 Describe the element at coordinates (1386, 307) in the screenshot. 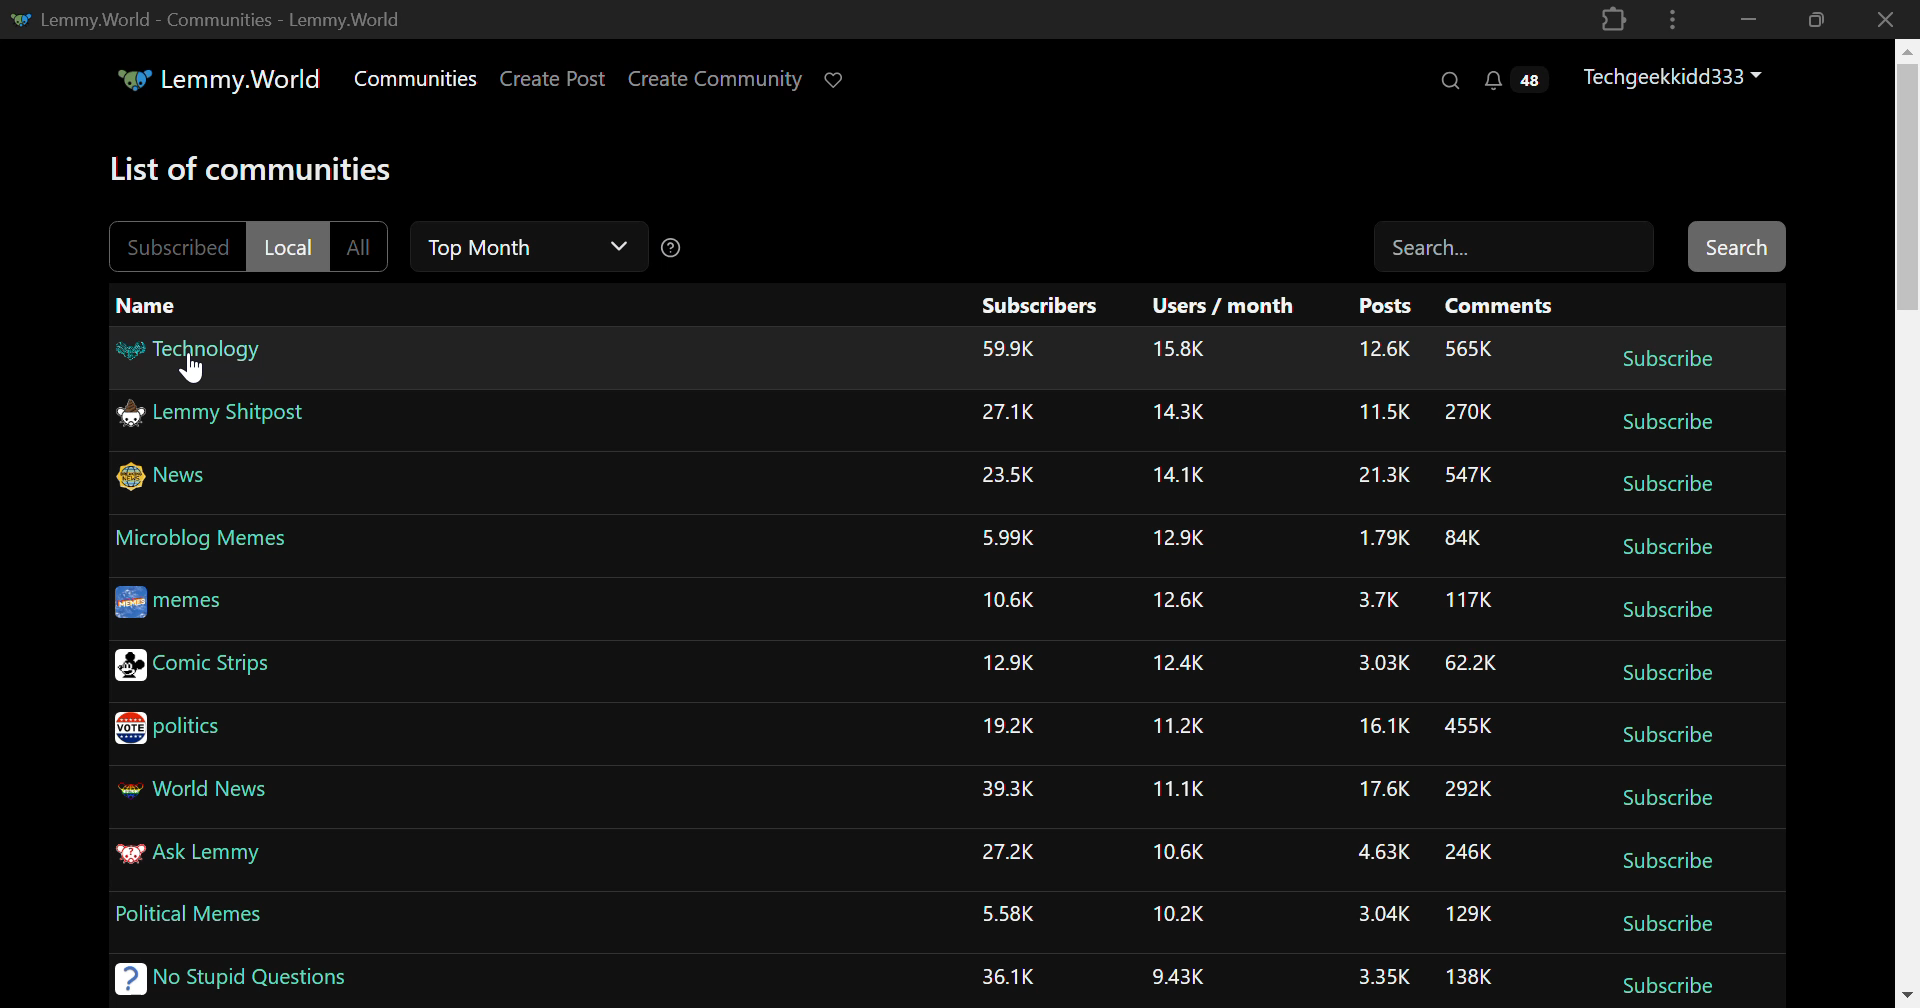

I see `Posts` at that location.